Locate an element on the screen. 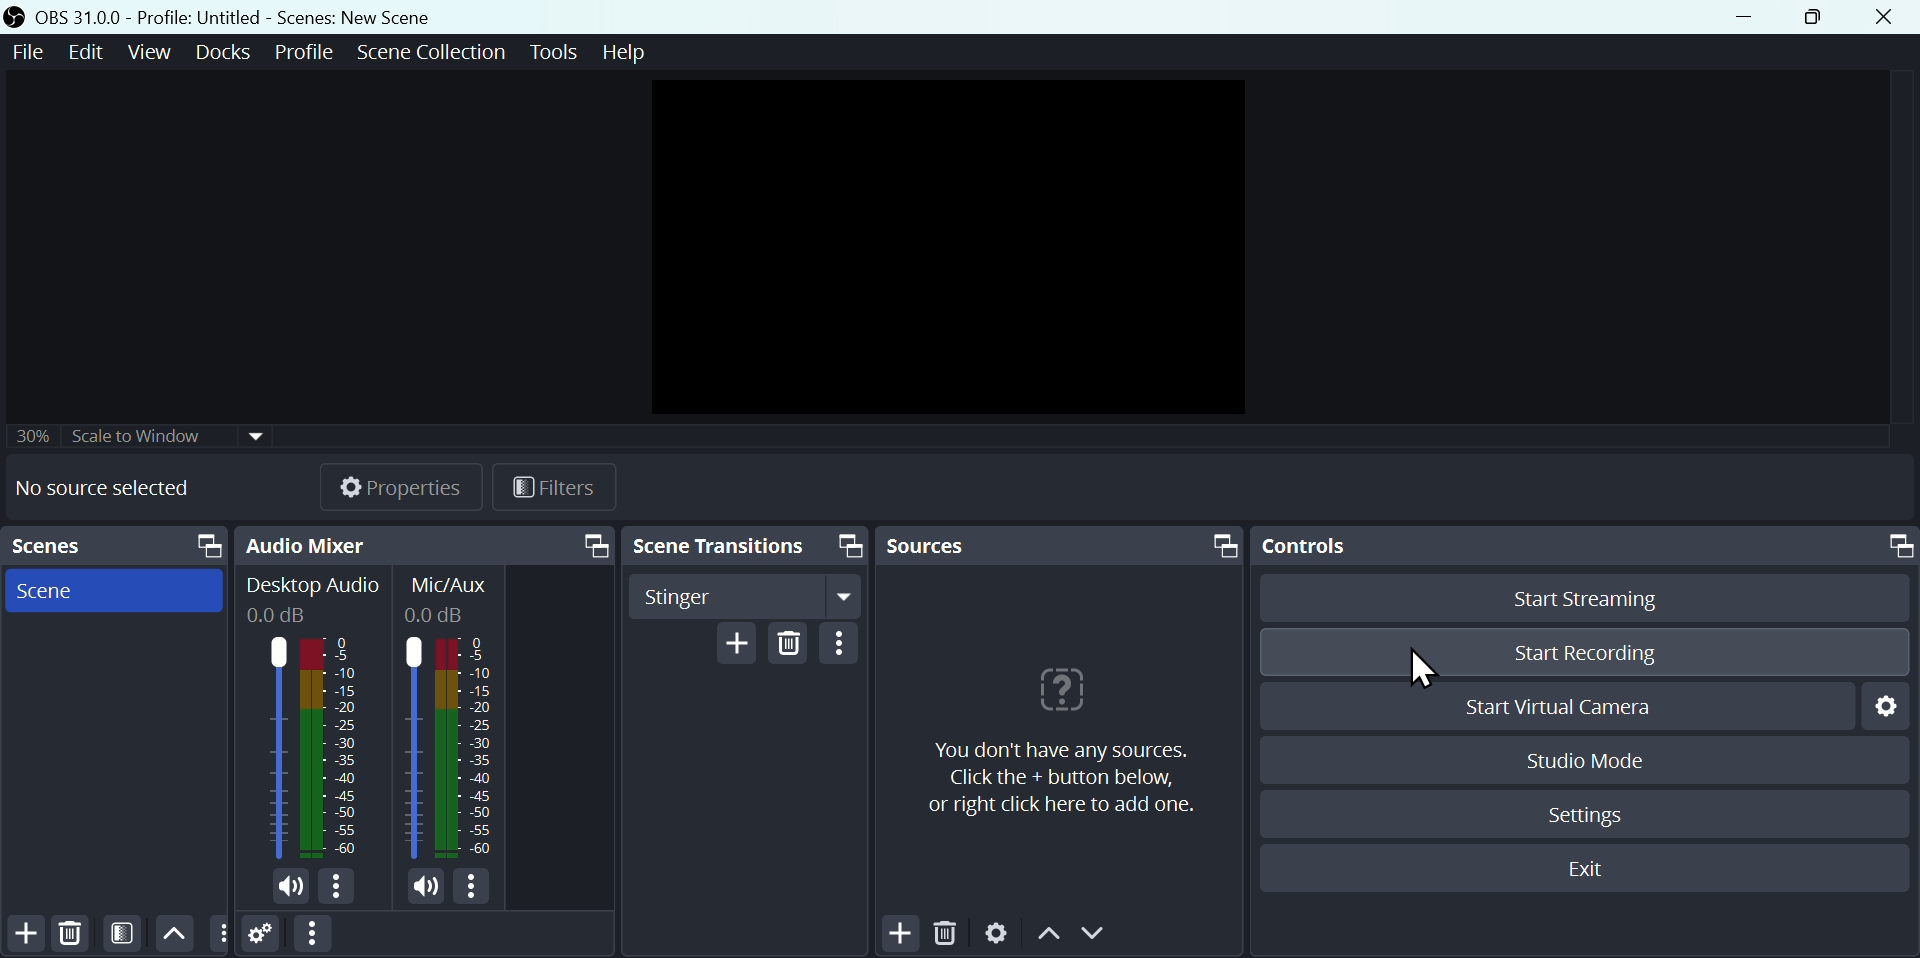 The image size is (1920, 958). icon is located at coordinates (1062, 692).